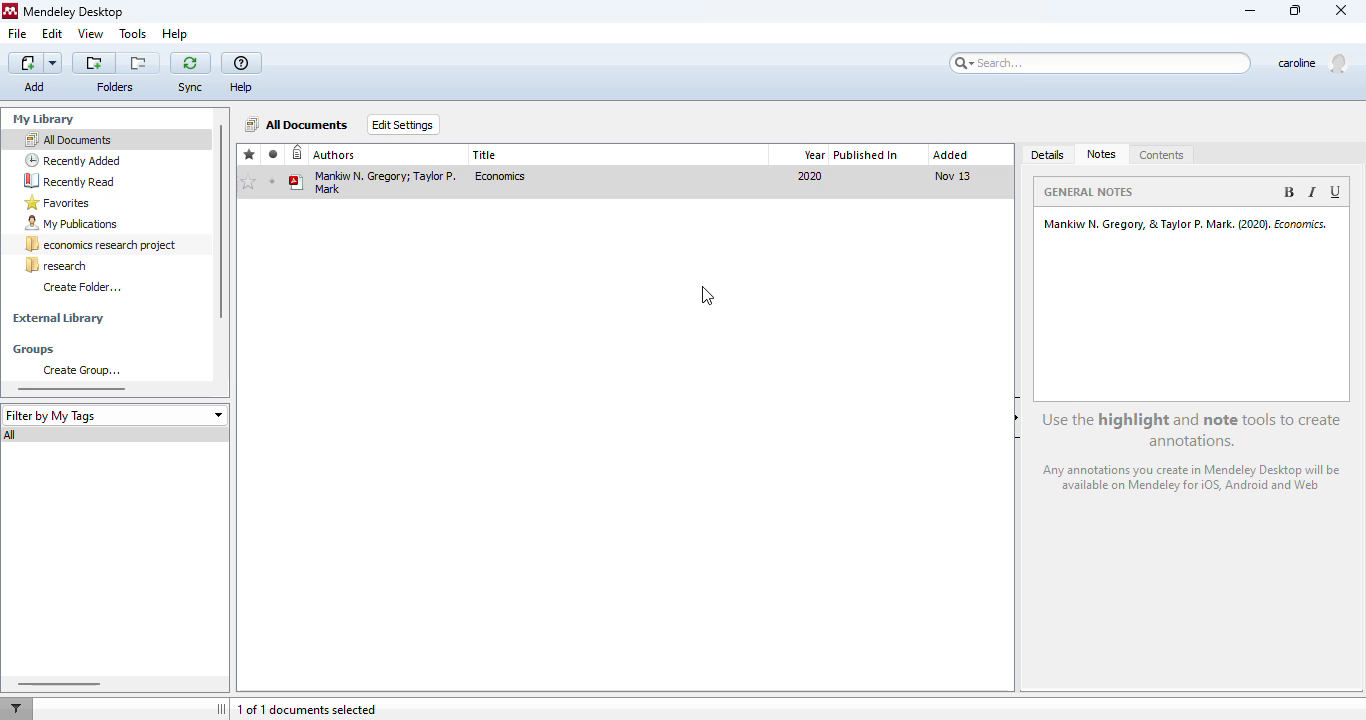 This screenshot has width=1366, height=720. I want to click on published in, so click(866, 155).